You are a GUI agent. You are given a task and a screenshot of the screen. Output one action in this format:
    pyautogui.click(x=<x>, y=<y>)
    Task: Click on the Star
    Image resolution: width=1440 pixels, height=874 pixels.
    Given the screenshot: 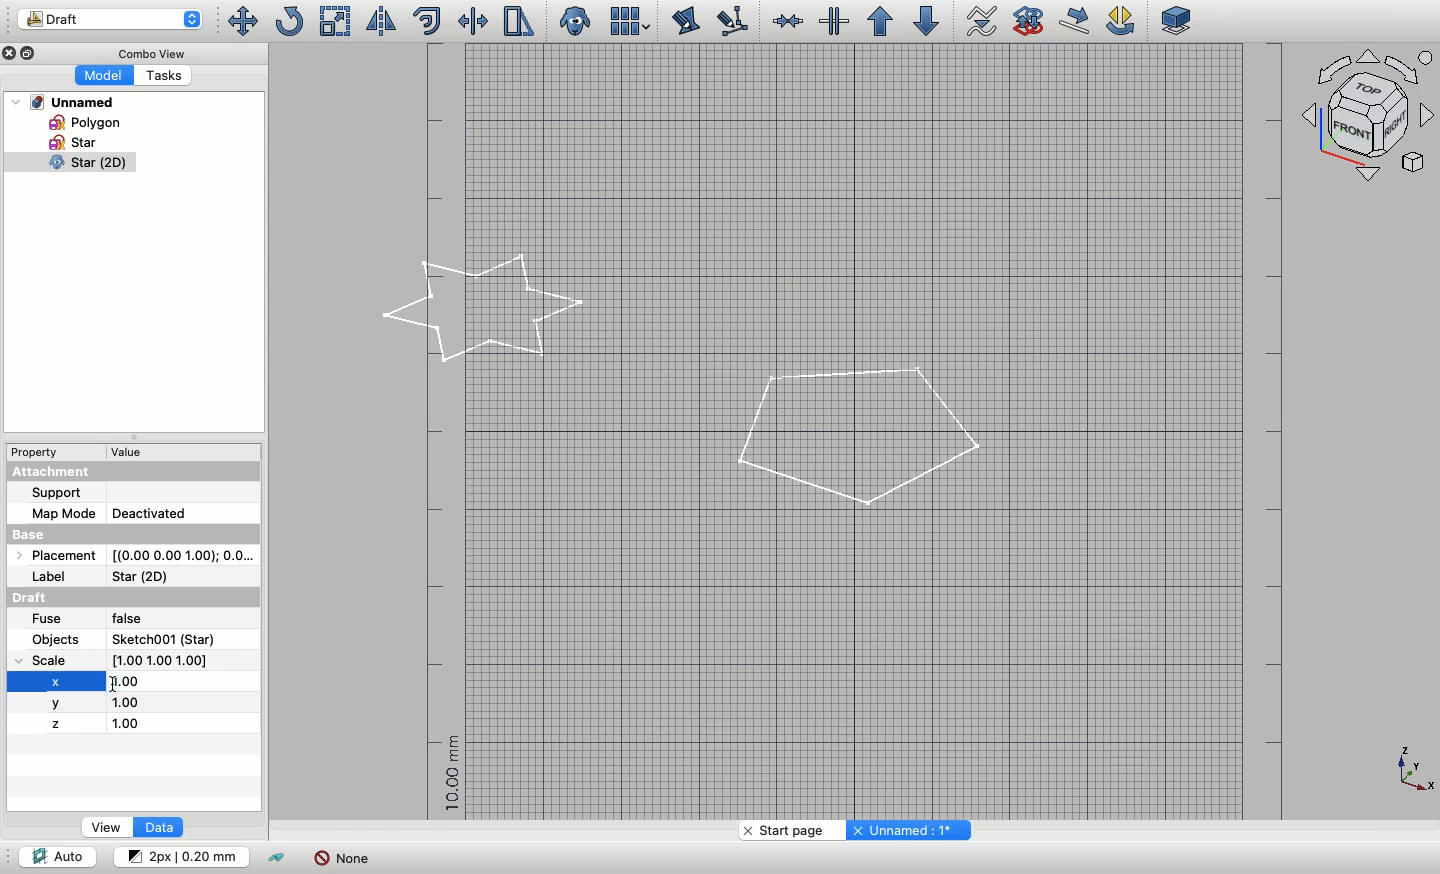 What is the action you would take?
    pyautogui.click(x=75, y=142)
    